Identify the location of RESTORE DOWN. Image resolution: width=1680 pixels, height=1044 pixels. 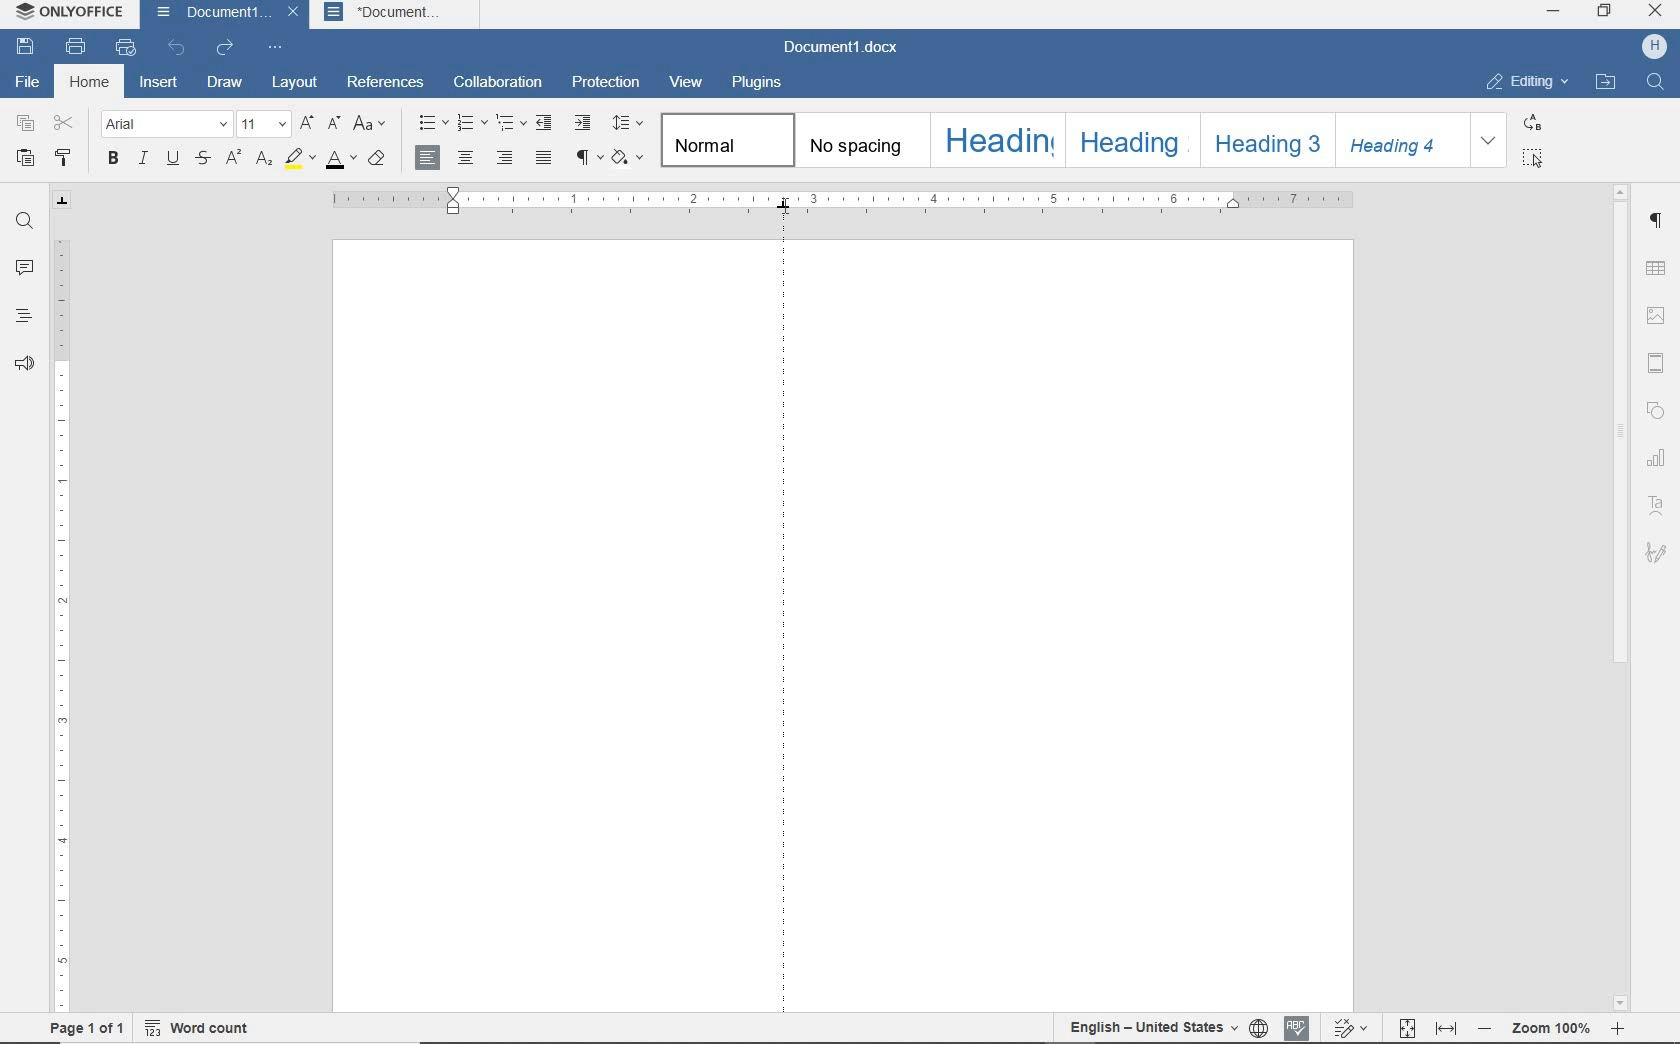
(1604, 13).